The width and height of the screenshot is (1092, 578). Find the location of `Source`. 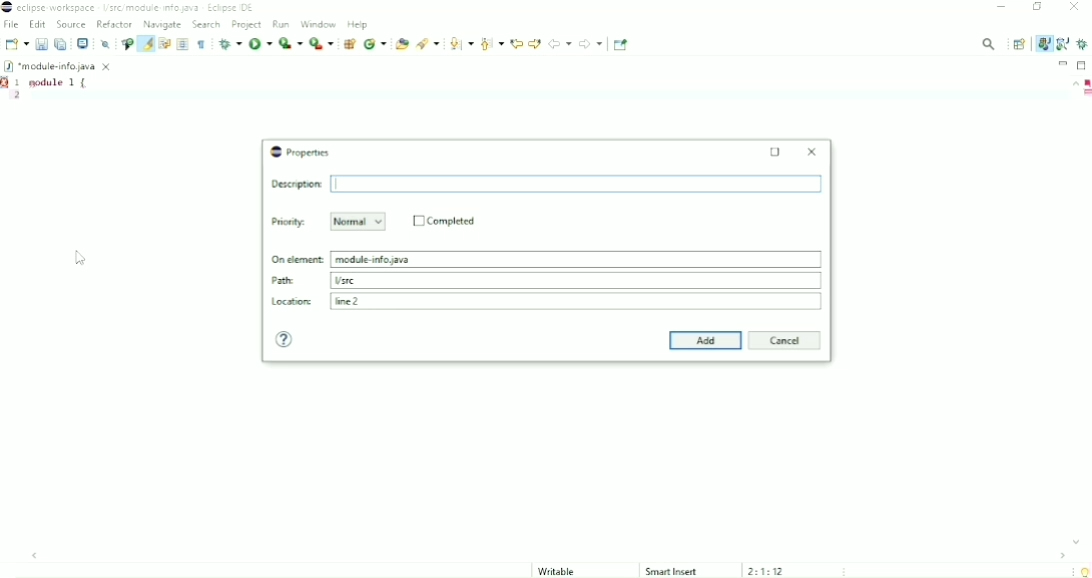

Source is located at coordinates (71, 24).